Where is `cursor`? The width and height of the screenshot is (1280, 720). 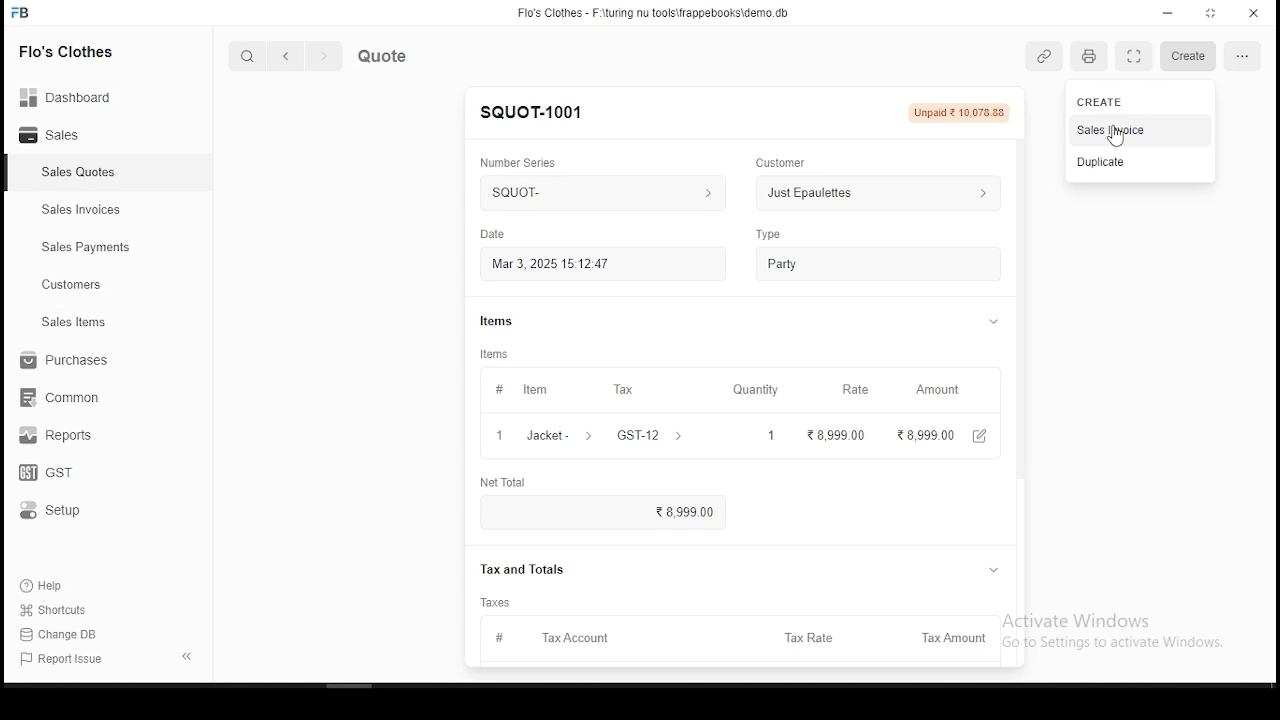 cursor is located at coordinates (1127, 133).